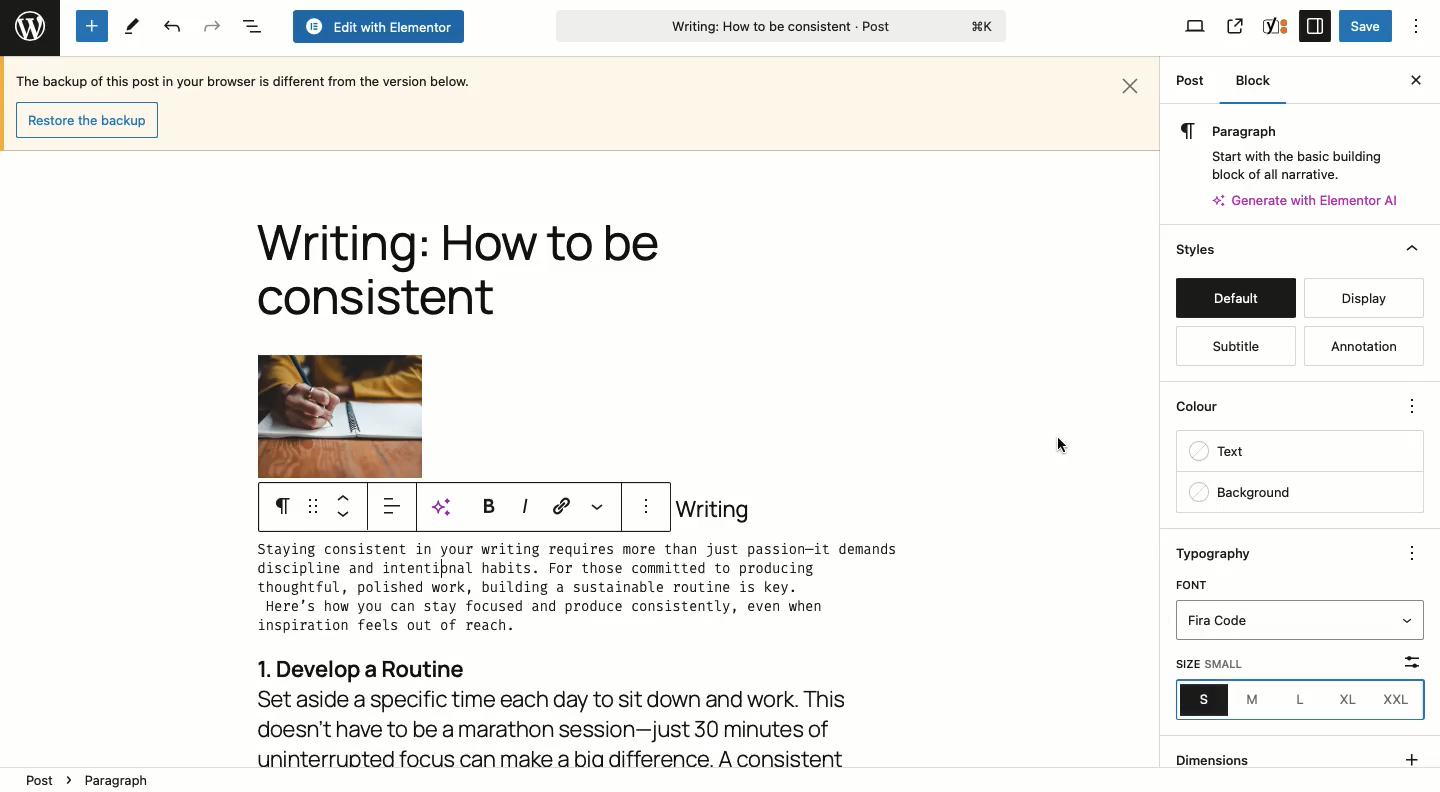 The image size is (1440, 792). What do you see at coordinates (1307, 200) in the screenshot?
I see `Generate with Elementor AI` at bounding box center [1307, 200].